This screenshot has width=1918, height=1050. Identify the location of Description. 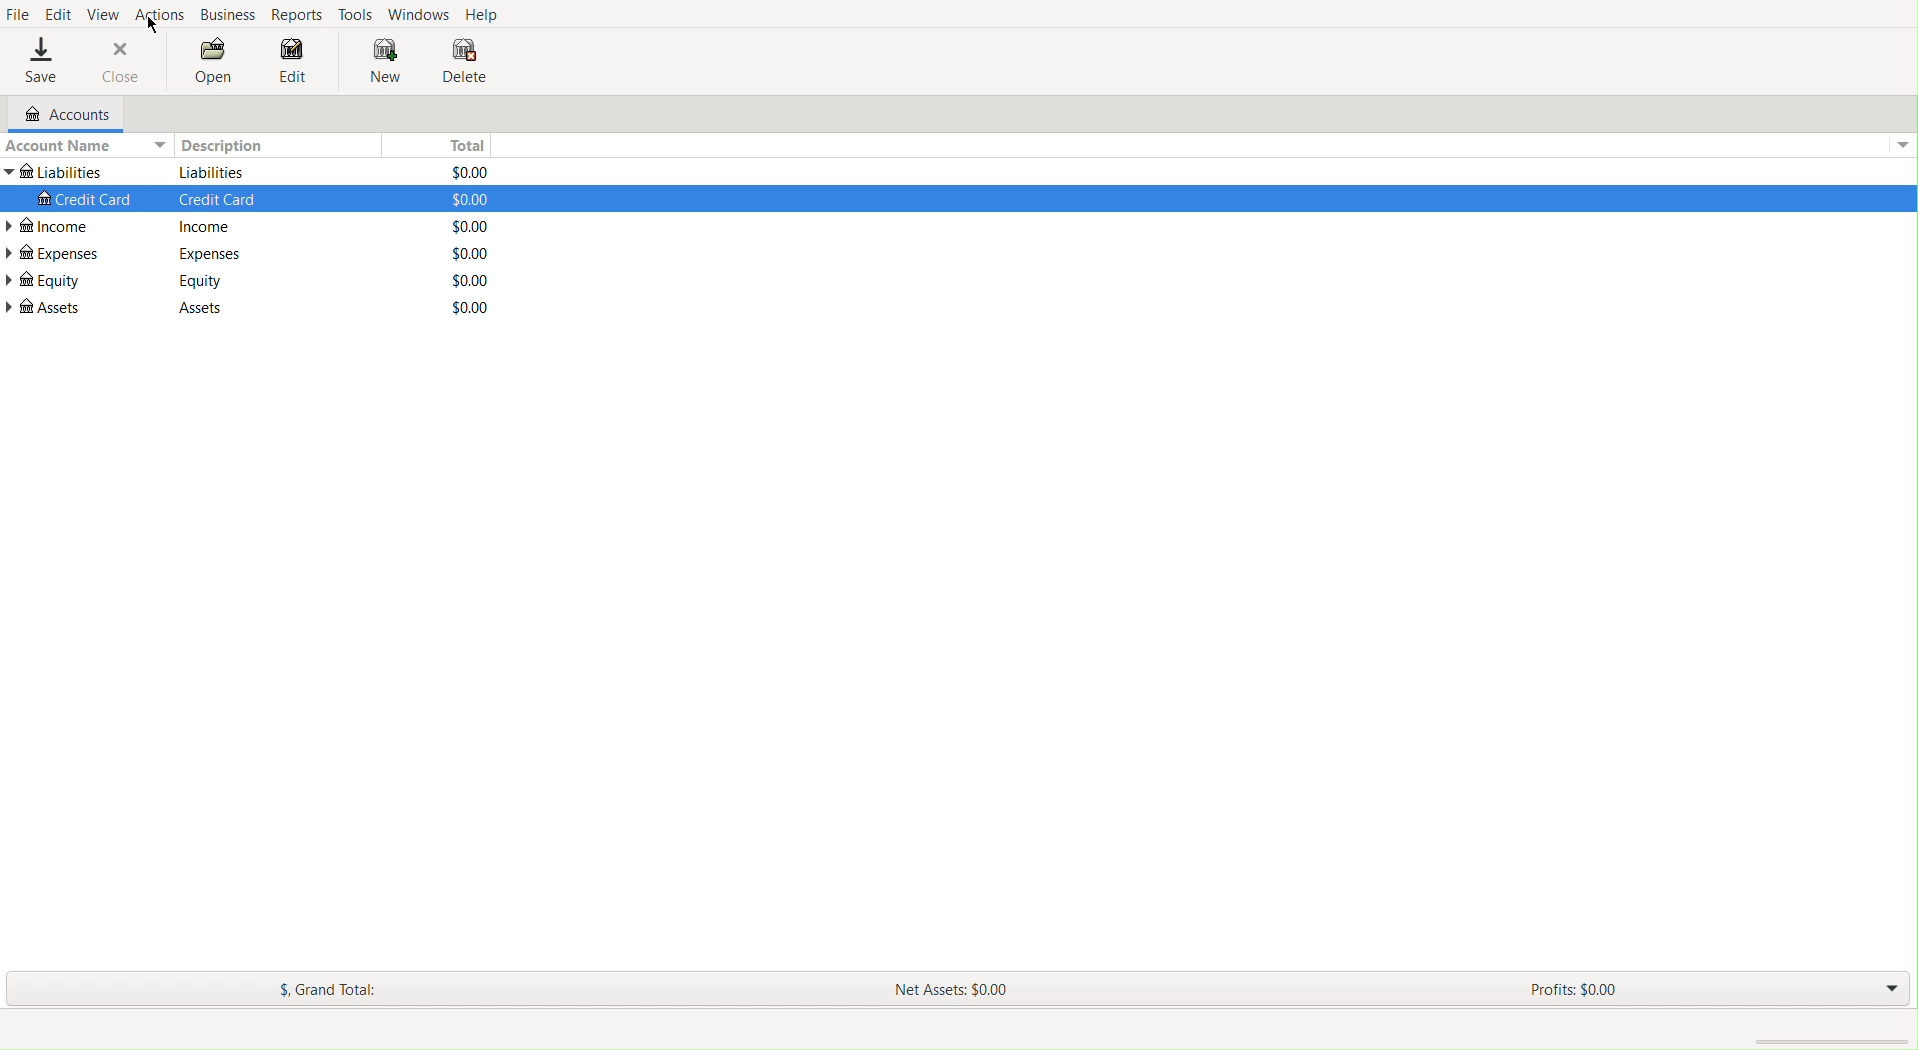
(279, 147).